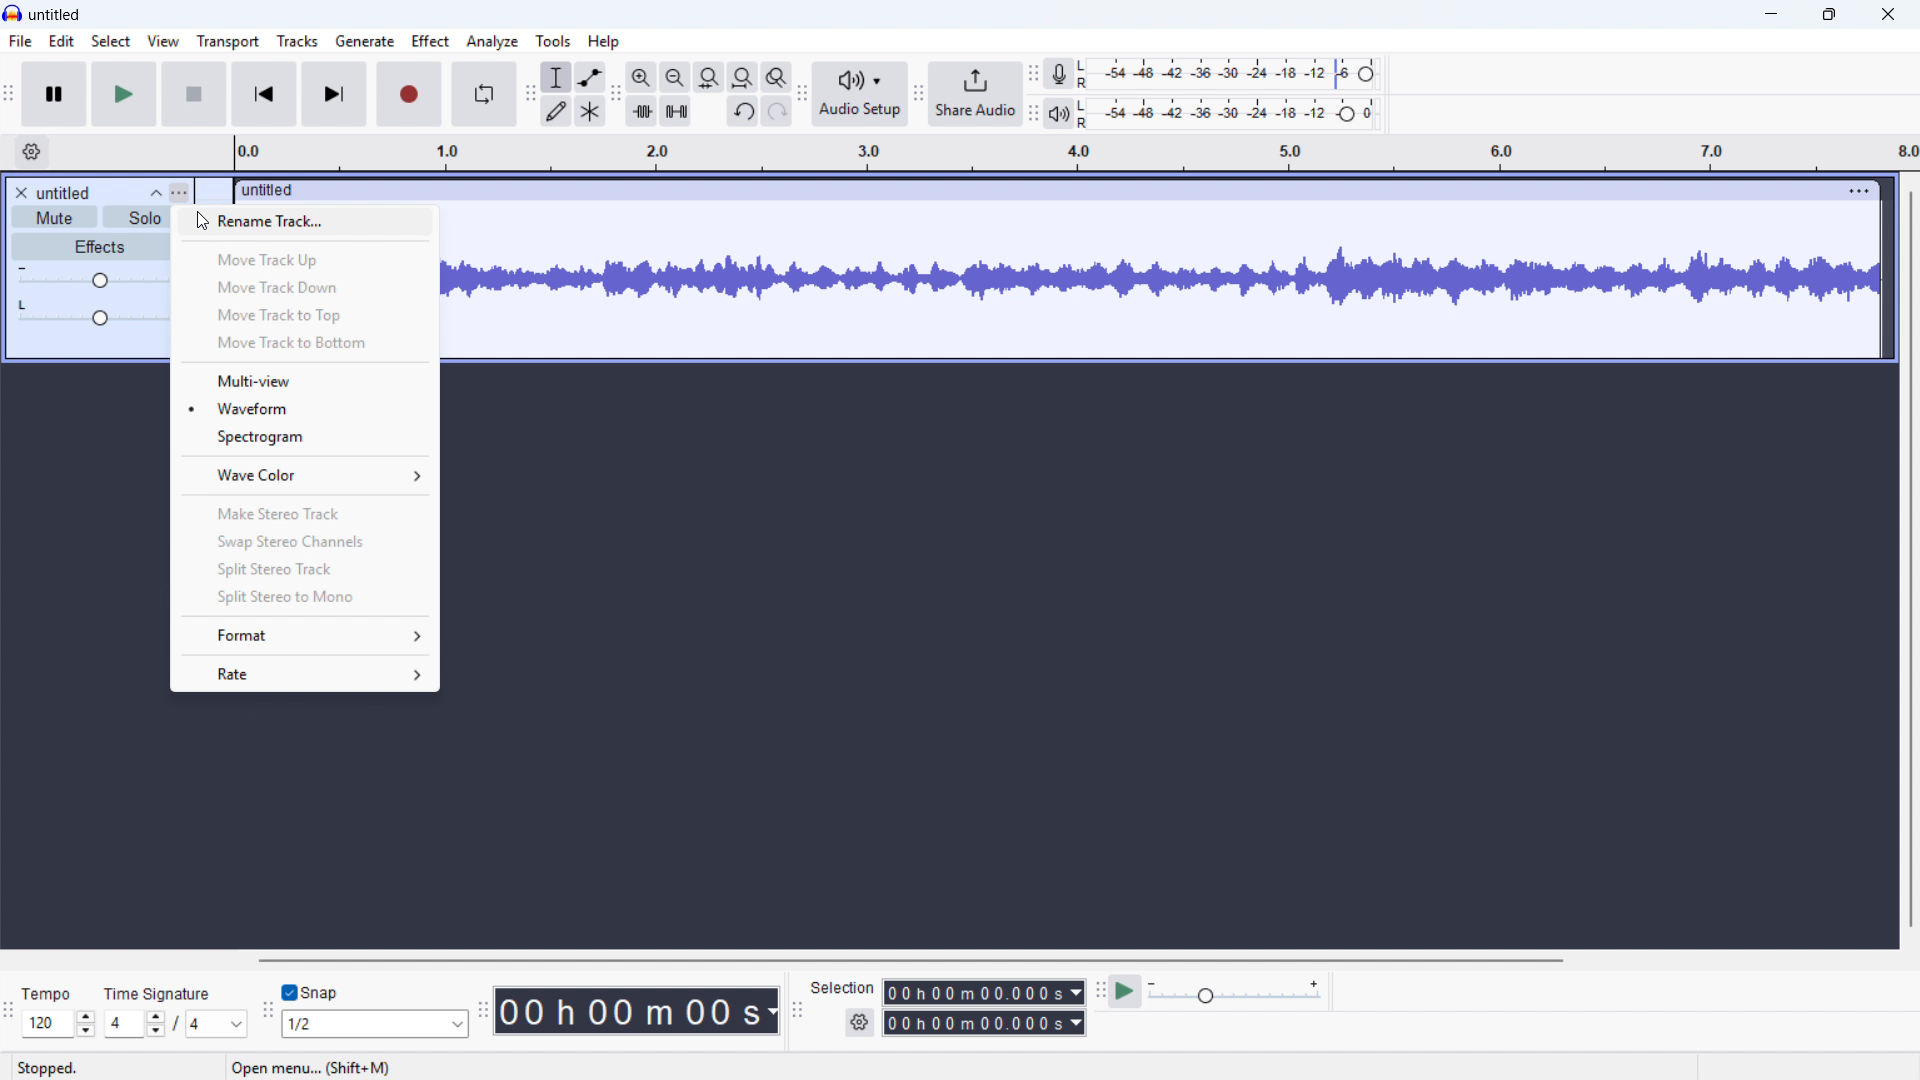 The image size is (1920, 1080). What do you see at coordinates (304, 568) in the screenshot?
I see `Split stereo track ` at bounding box center [304, 568].